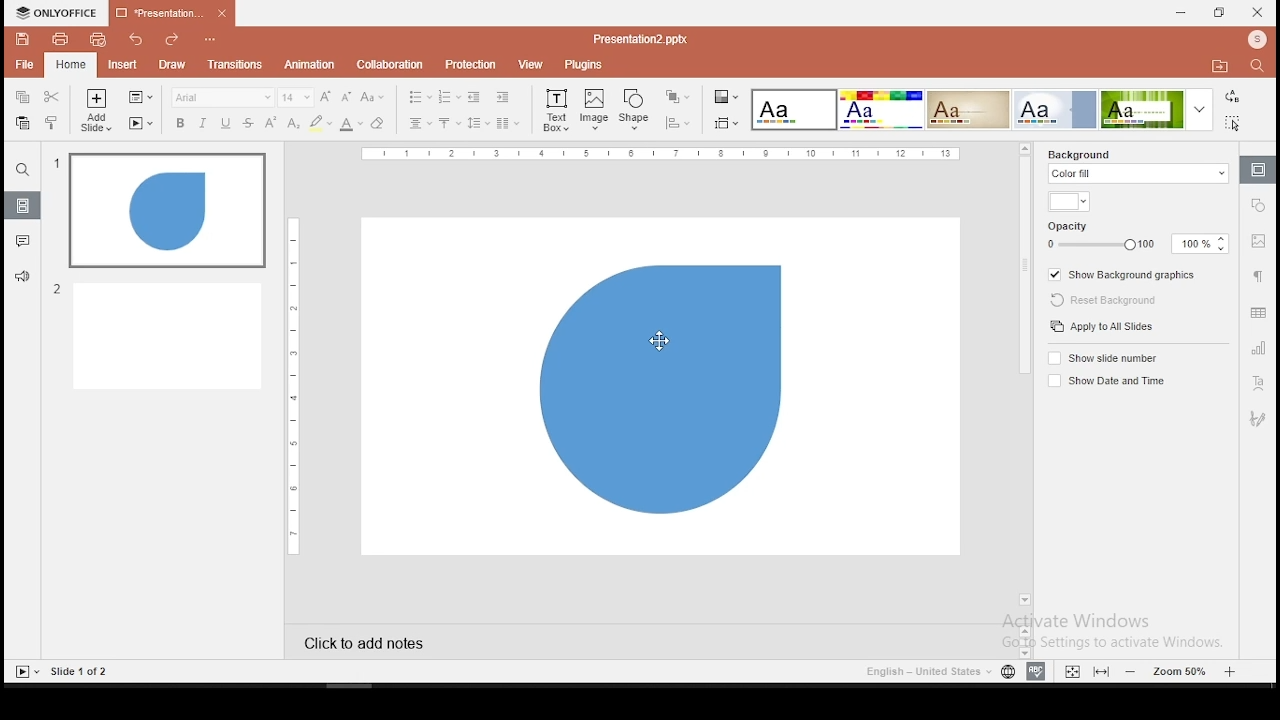 Image resolution: width=1280 pixels, height=720 pixels. I want to click on select all, so click(1230, 125).